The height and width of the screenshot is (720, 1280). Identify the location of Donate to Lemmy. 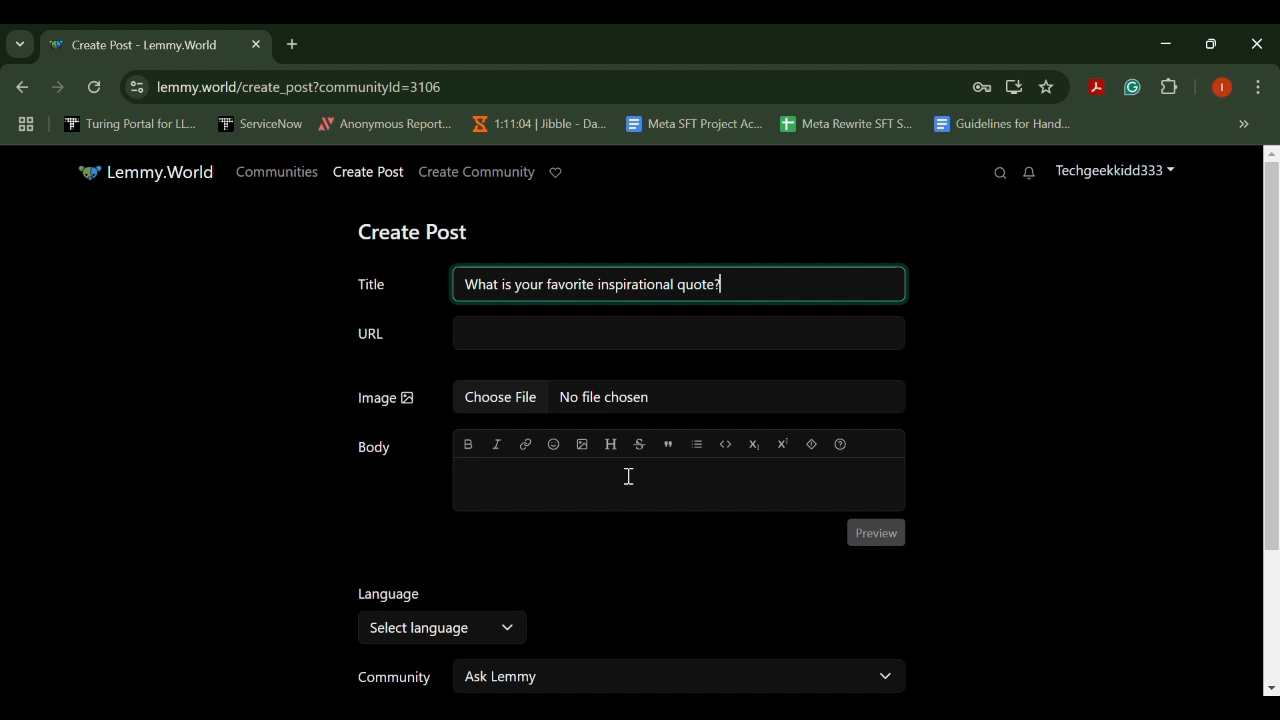
(556, 173).